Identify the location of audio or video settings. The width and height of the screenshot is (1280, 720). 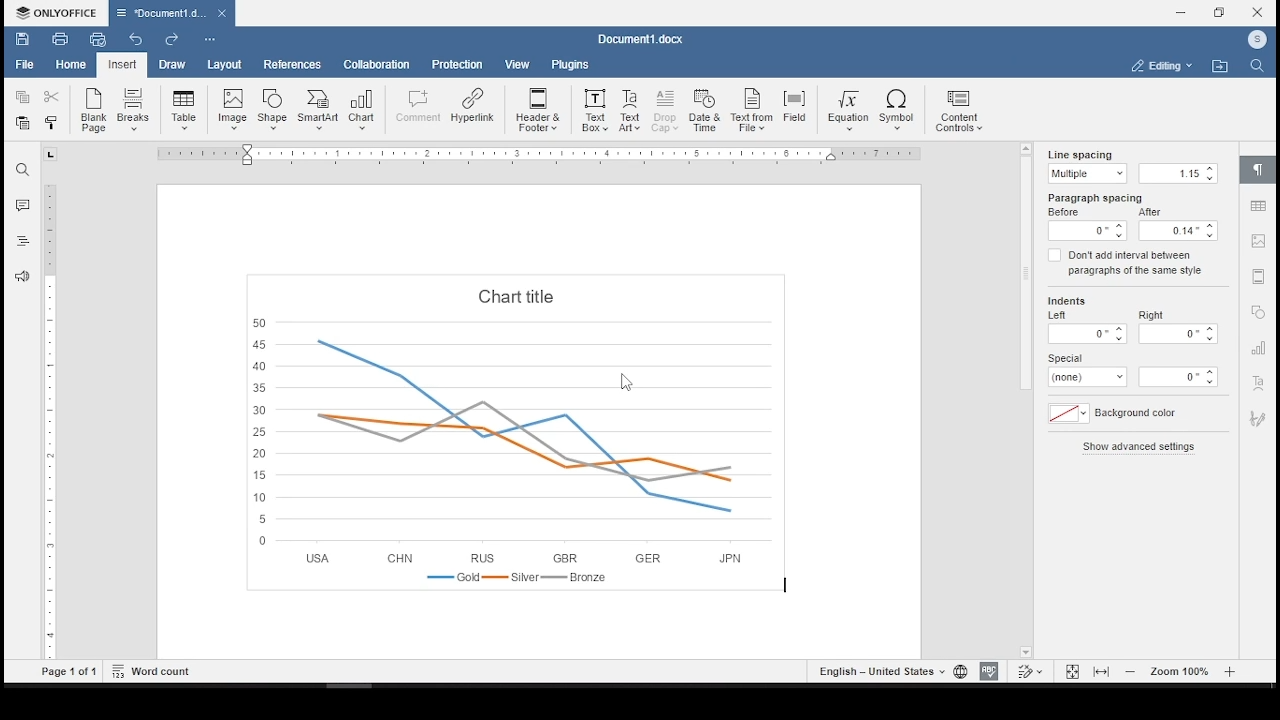
(1258, 276).